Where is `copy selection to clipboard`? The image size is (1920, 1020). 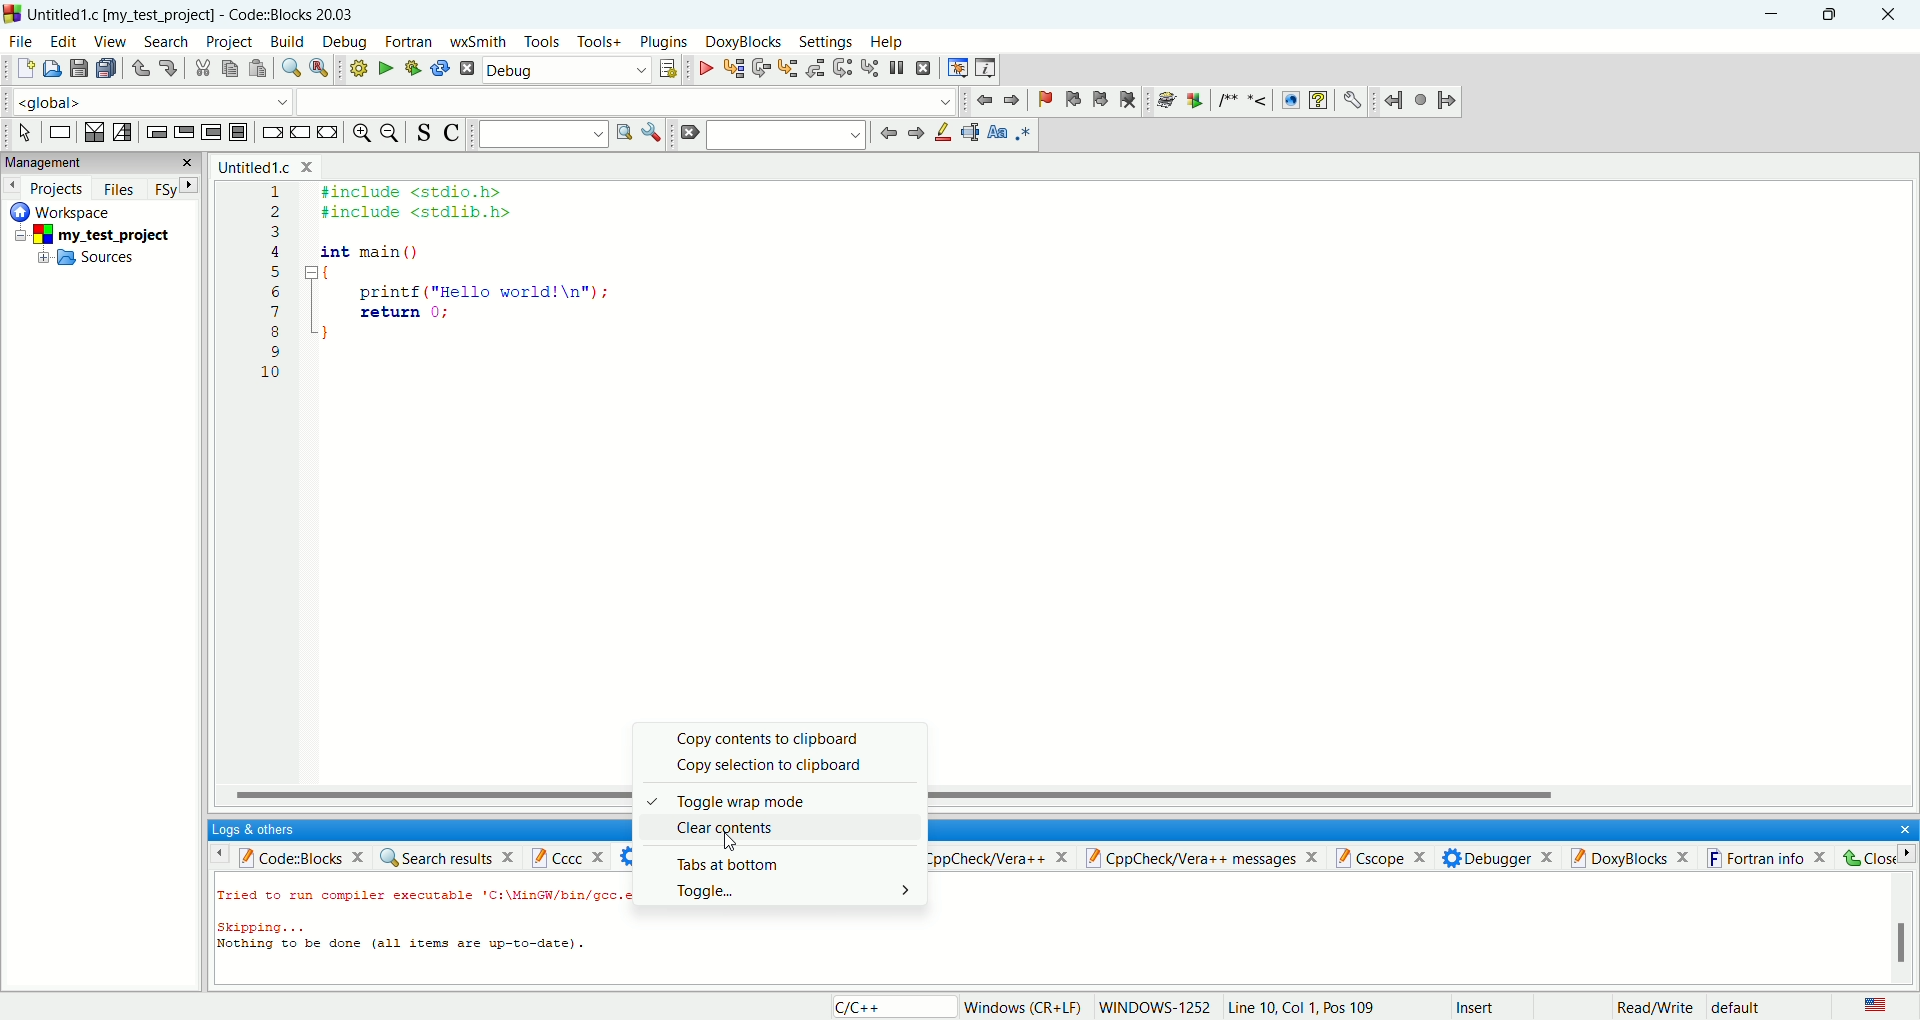
copy selection to clipboard is located at coordinates (791, 769).